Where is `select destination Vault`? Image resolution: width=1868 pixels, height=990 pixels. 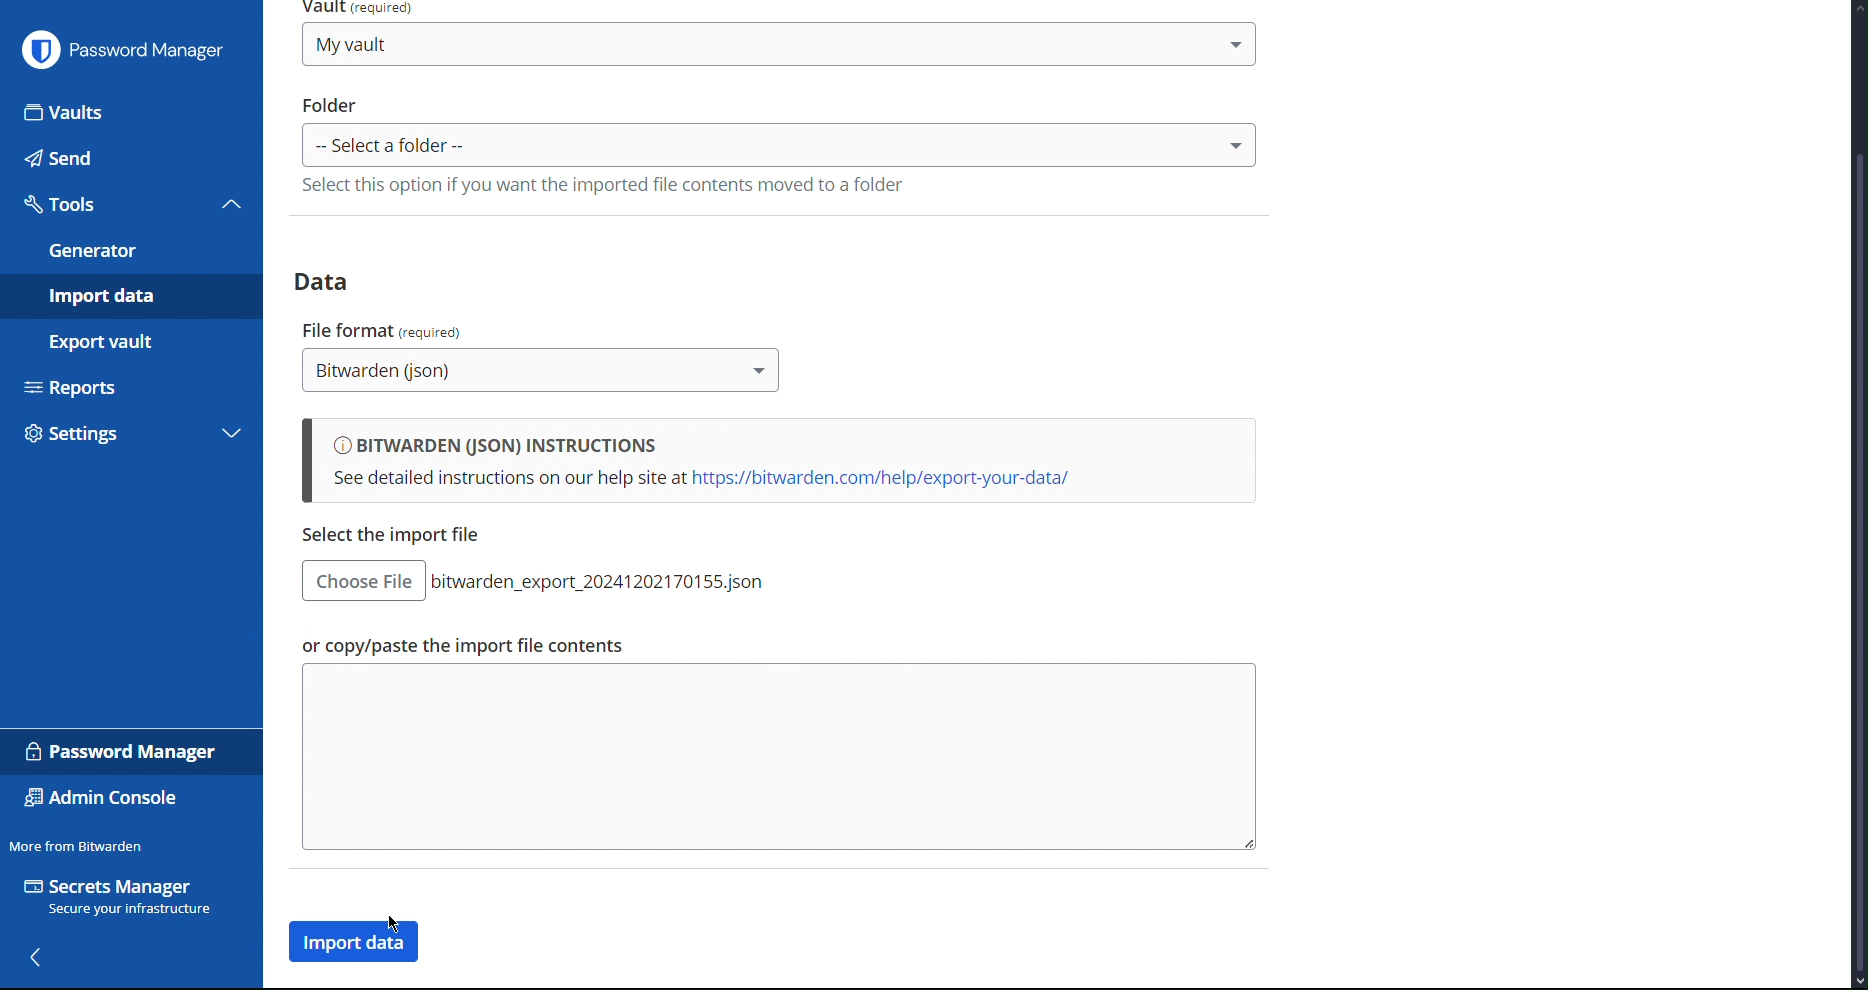
select destination Vault is located at coordinates (779, 44).